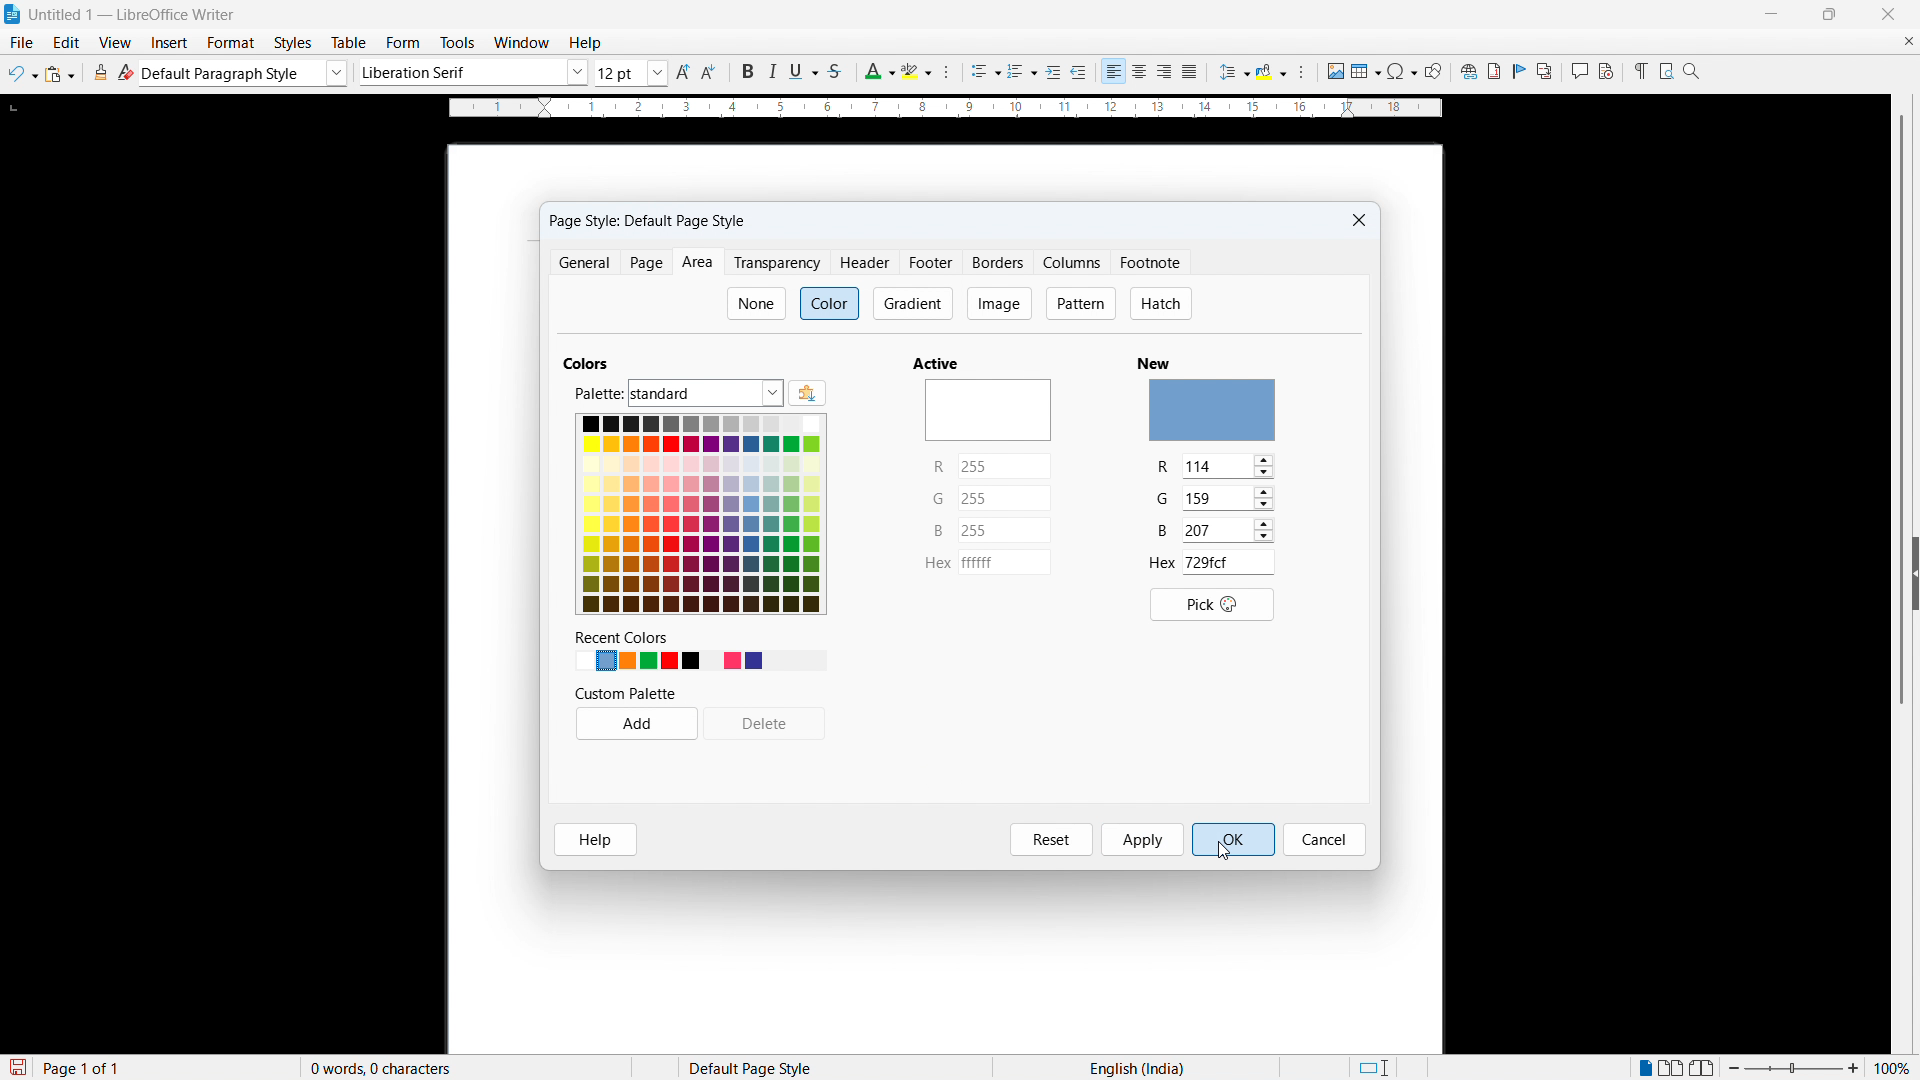 The width and height of the screenshot is (1920, 1080). I want to click on palette, so click(598, 394).